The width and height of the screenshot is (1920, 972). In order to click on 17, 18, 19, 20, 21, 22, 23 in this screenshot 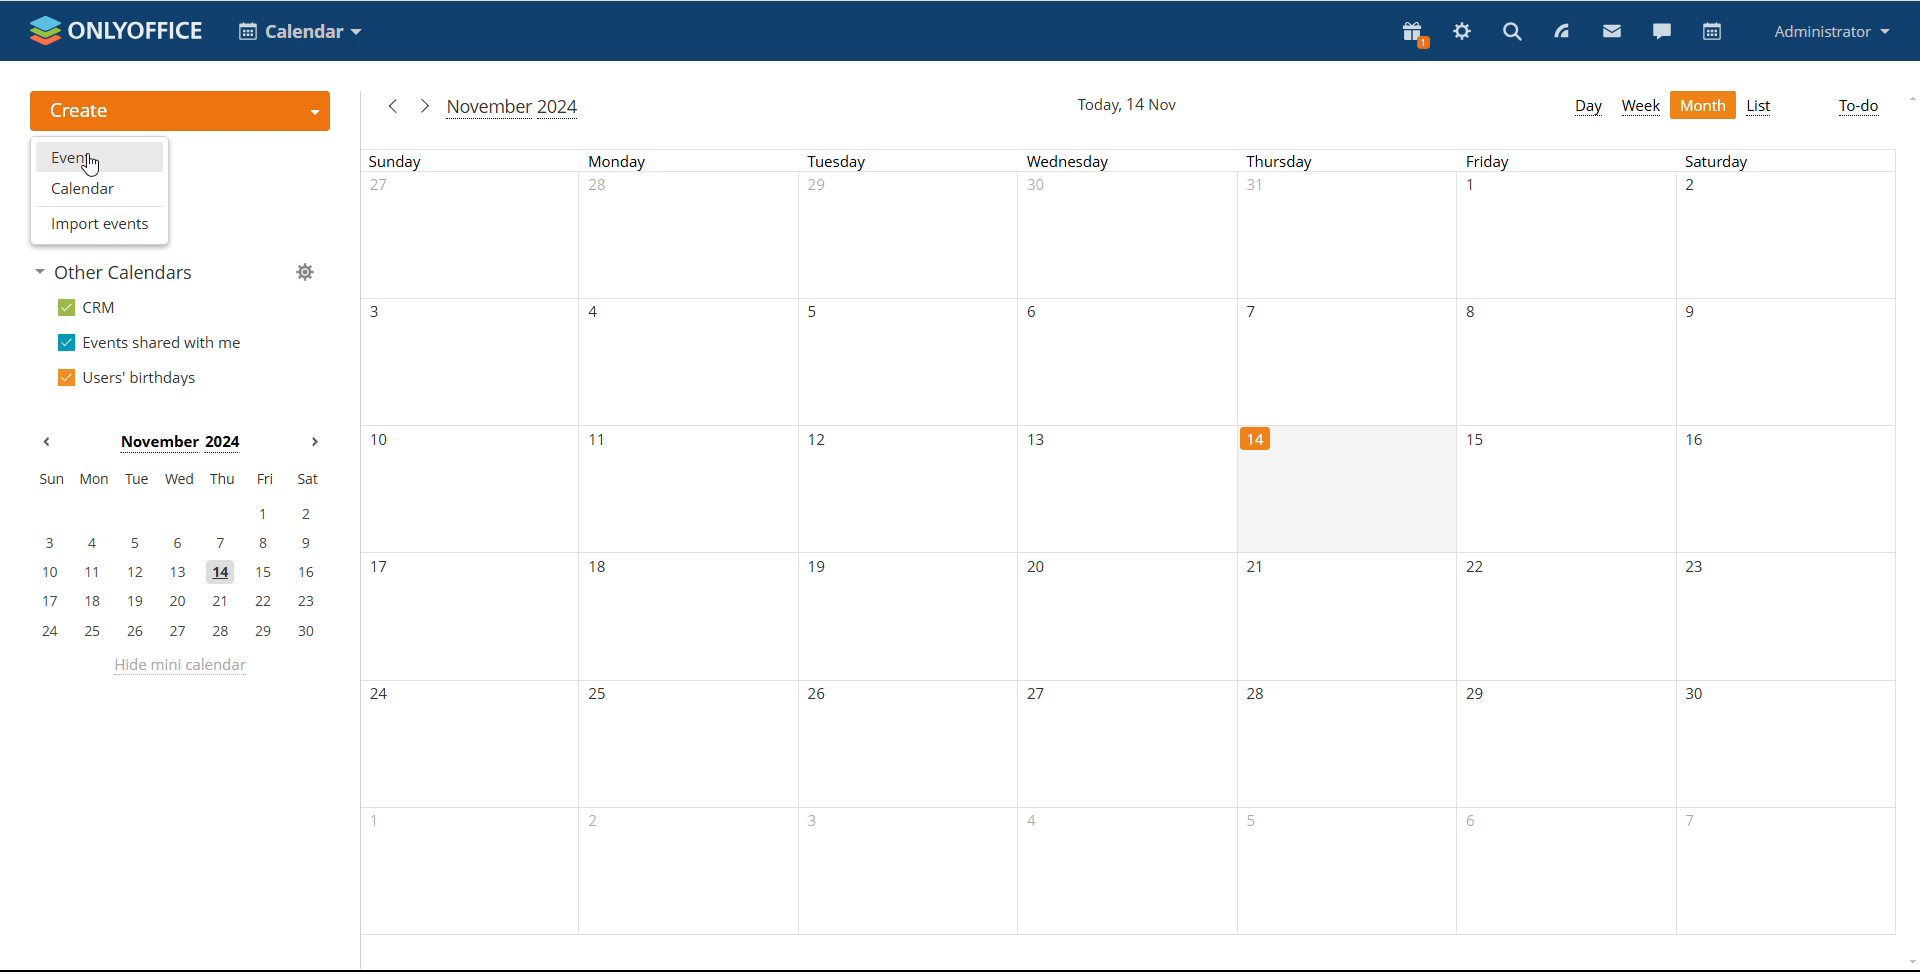, I will do `click(184, 601)`.